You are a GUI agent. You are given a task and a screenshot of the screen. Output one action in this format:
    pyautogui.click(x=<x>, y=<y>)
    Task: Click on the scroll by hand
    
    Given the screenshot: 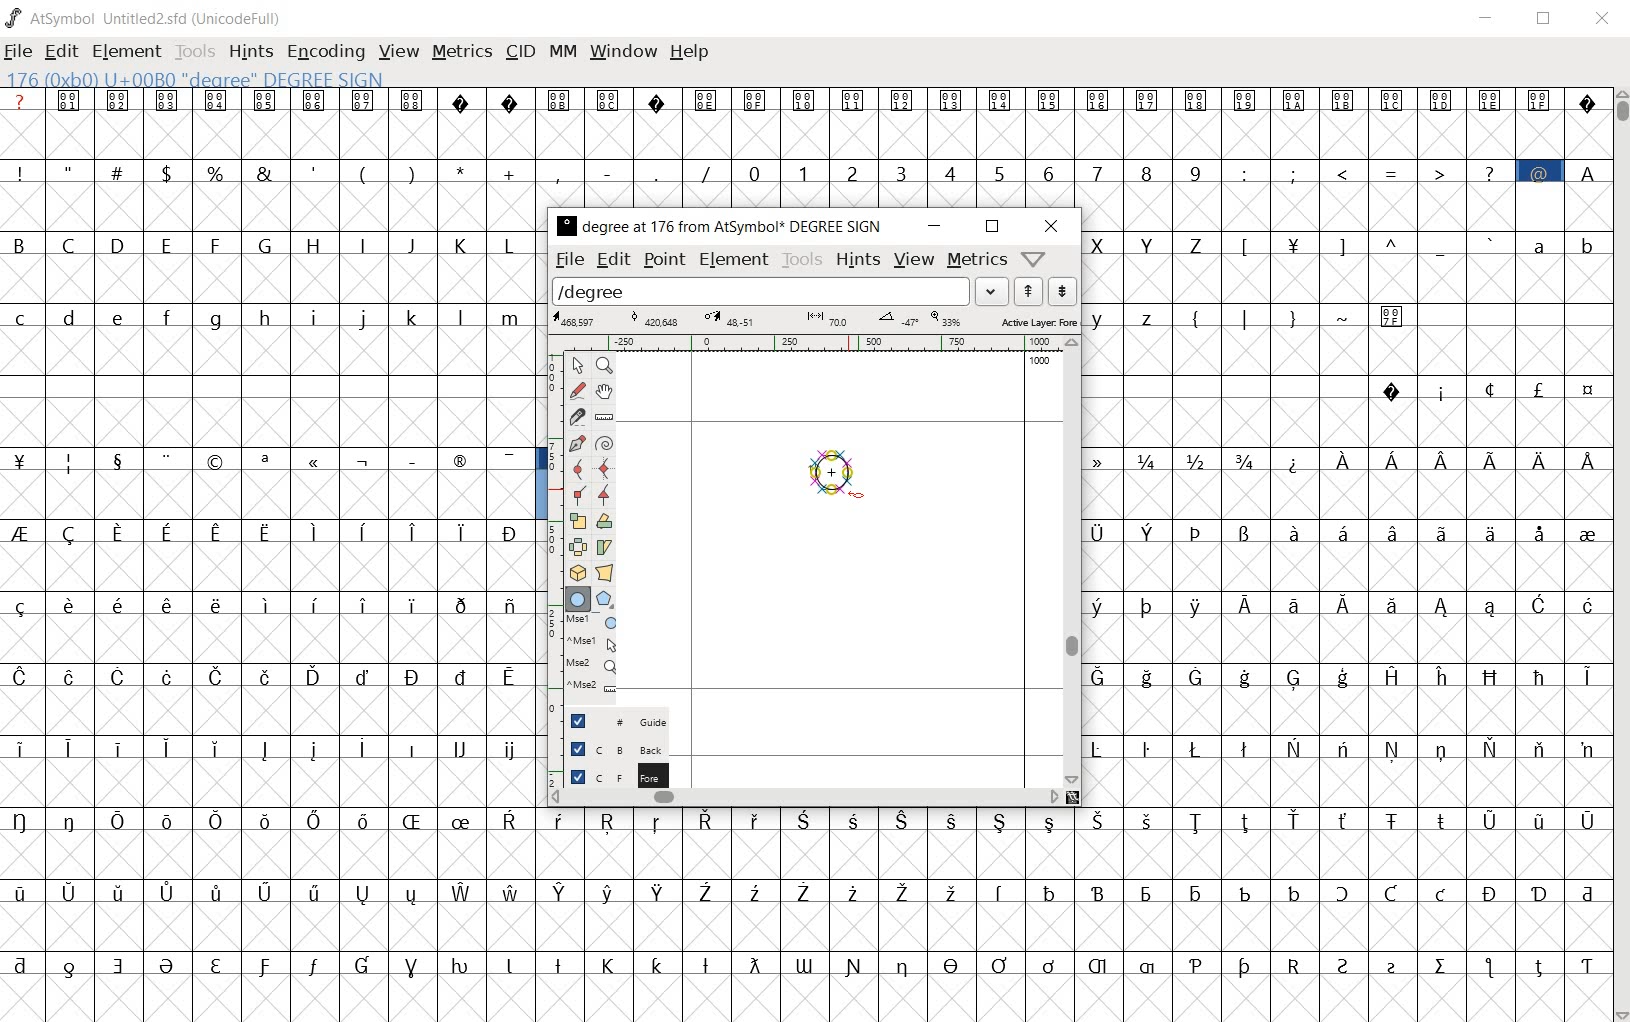 What is the action you would take?
    pyautogui.click(x=603, y=394)
    